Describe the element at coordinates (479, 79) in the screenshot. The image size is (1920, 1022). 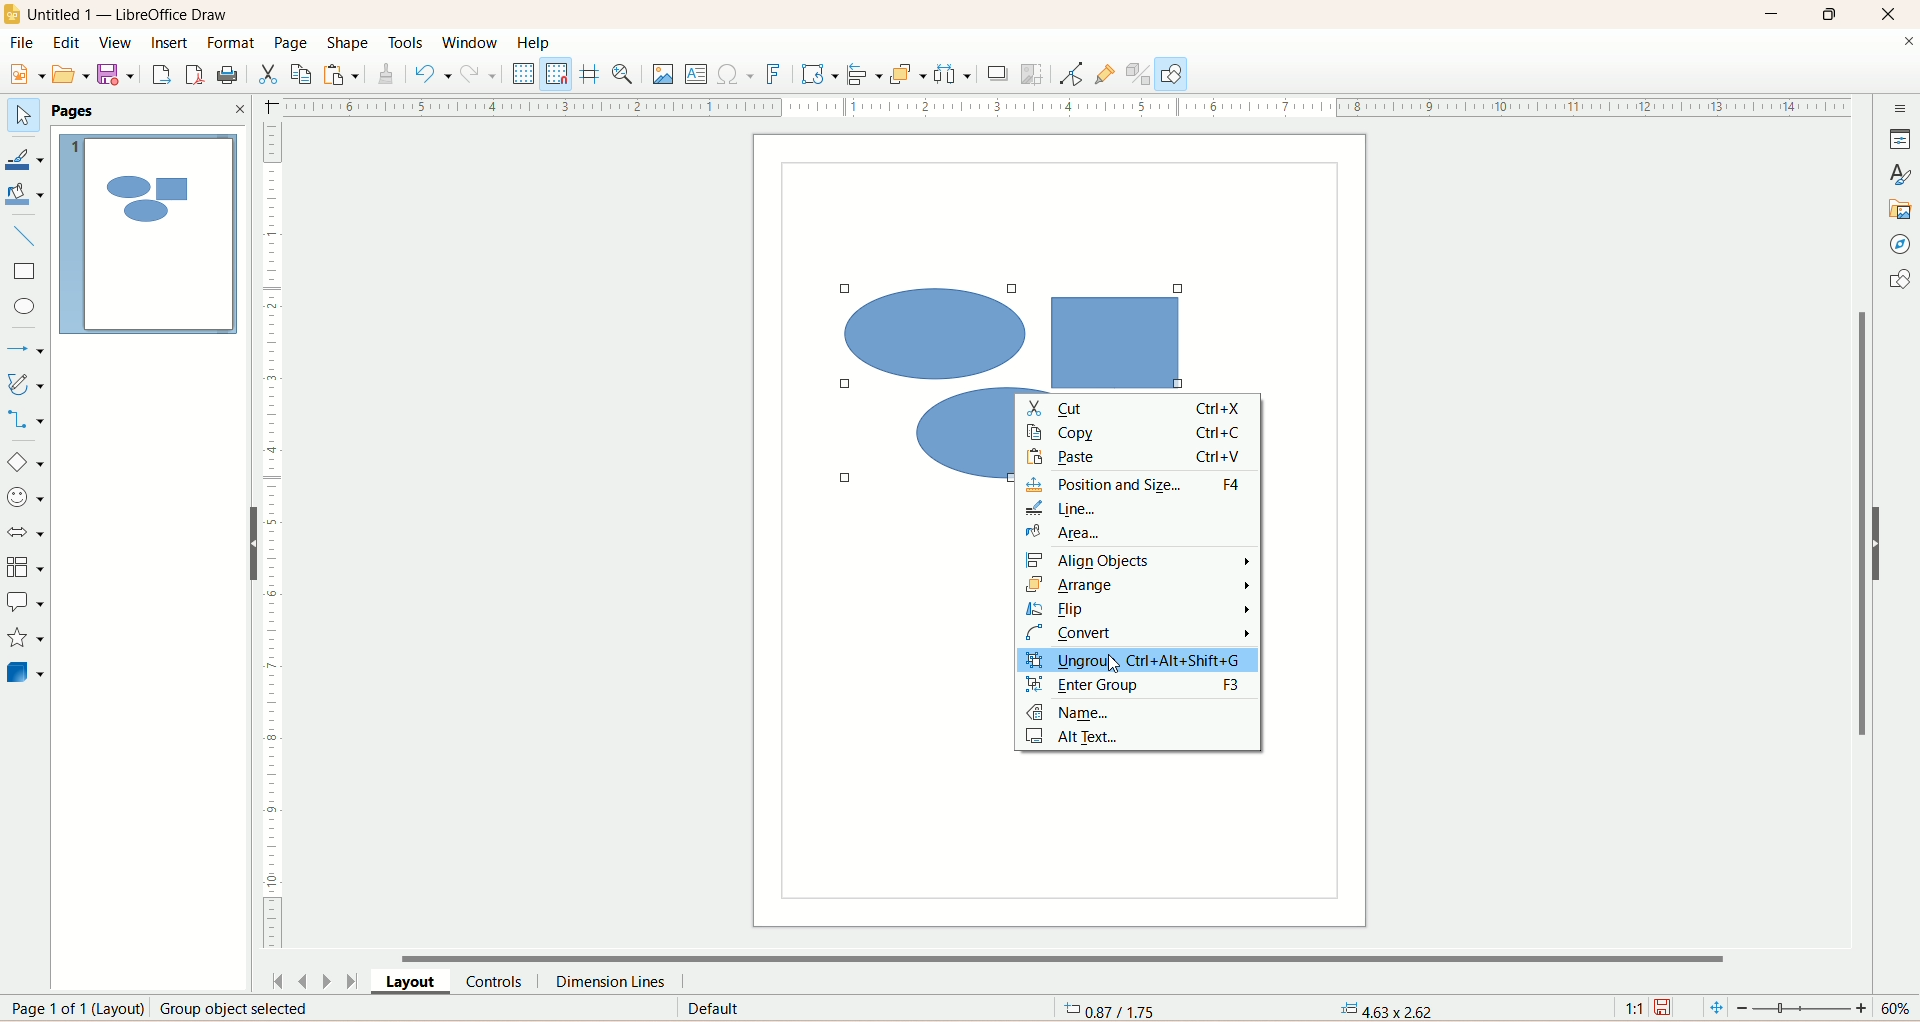
I see `redo` at that location.